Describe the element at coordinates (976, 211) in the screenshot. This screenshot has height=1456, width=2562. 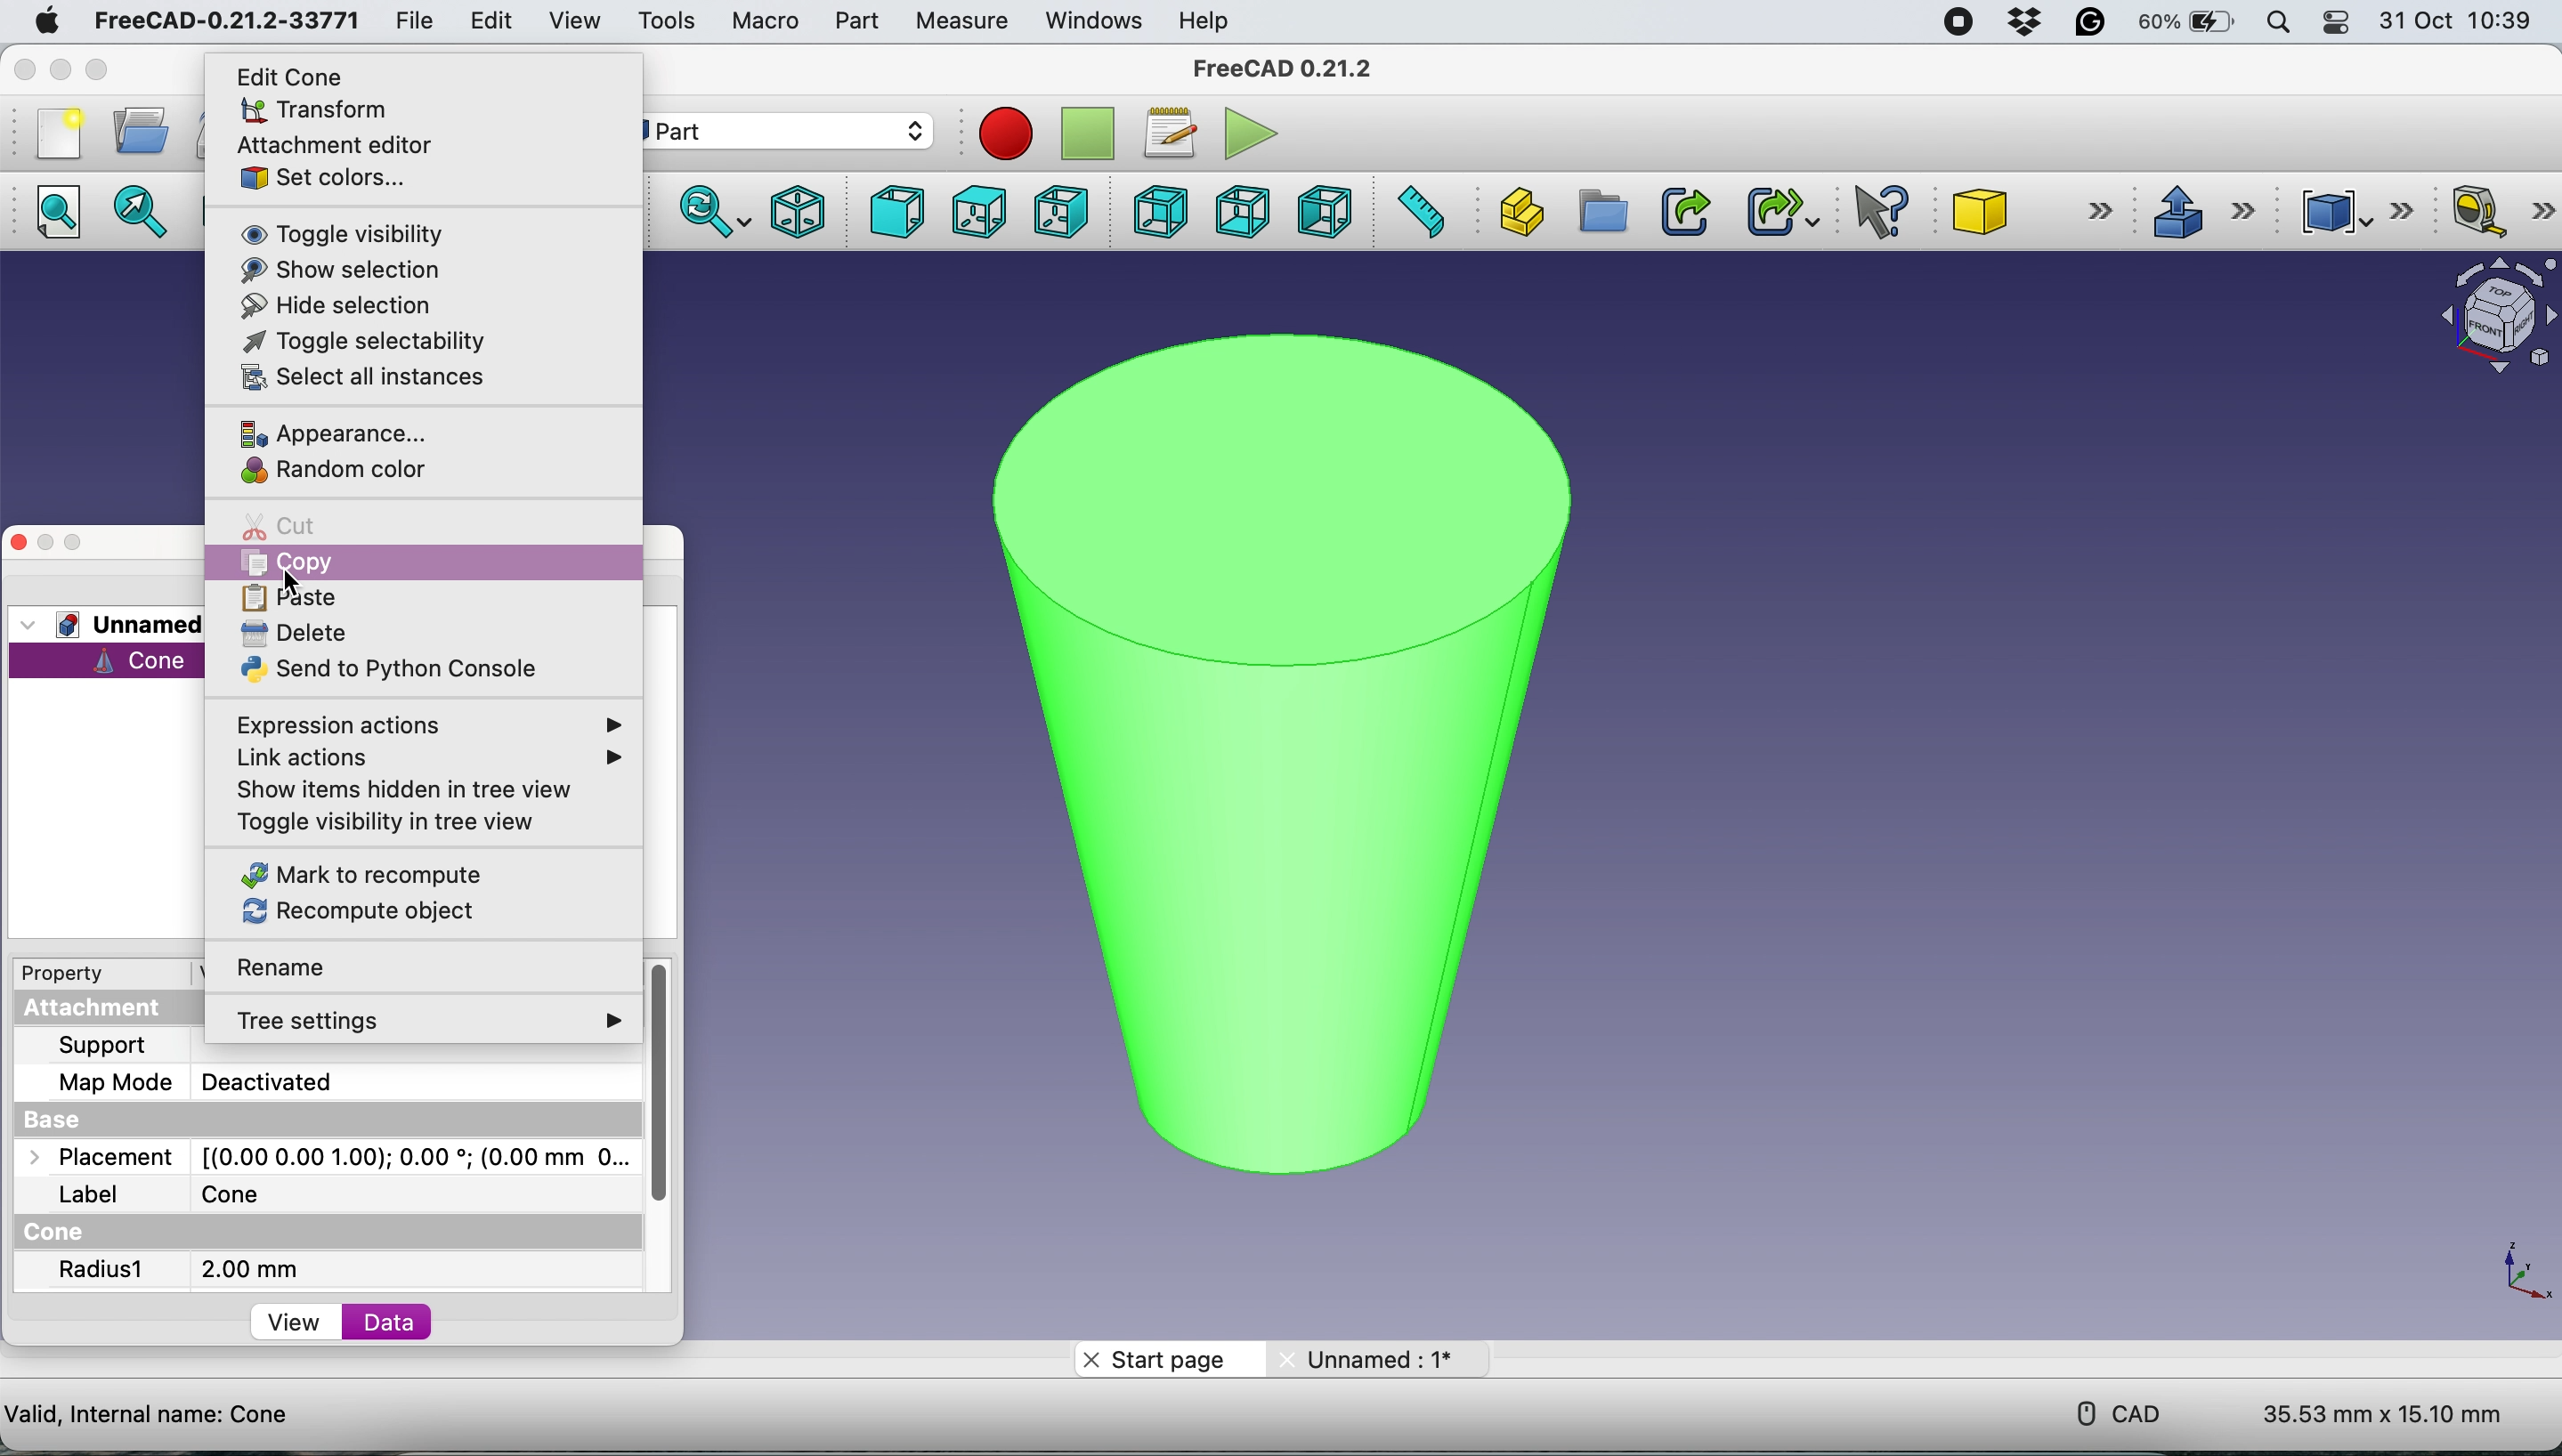
I see `top` at that location.